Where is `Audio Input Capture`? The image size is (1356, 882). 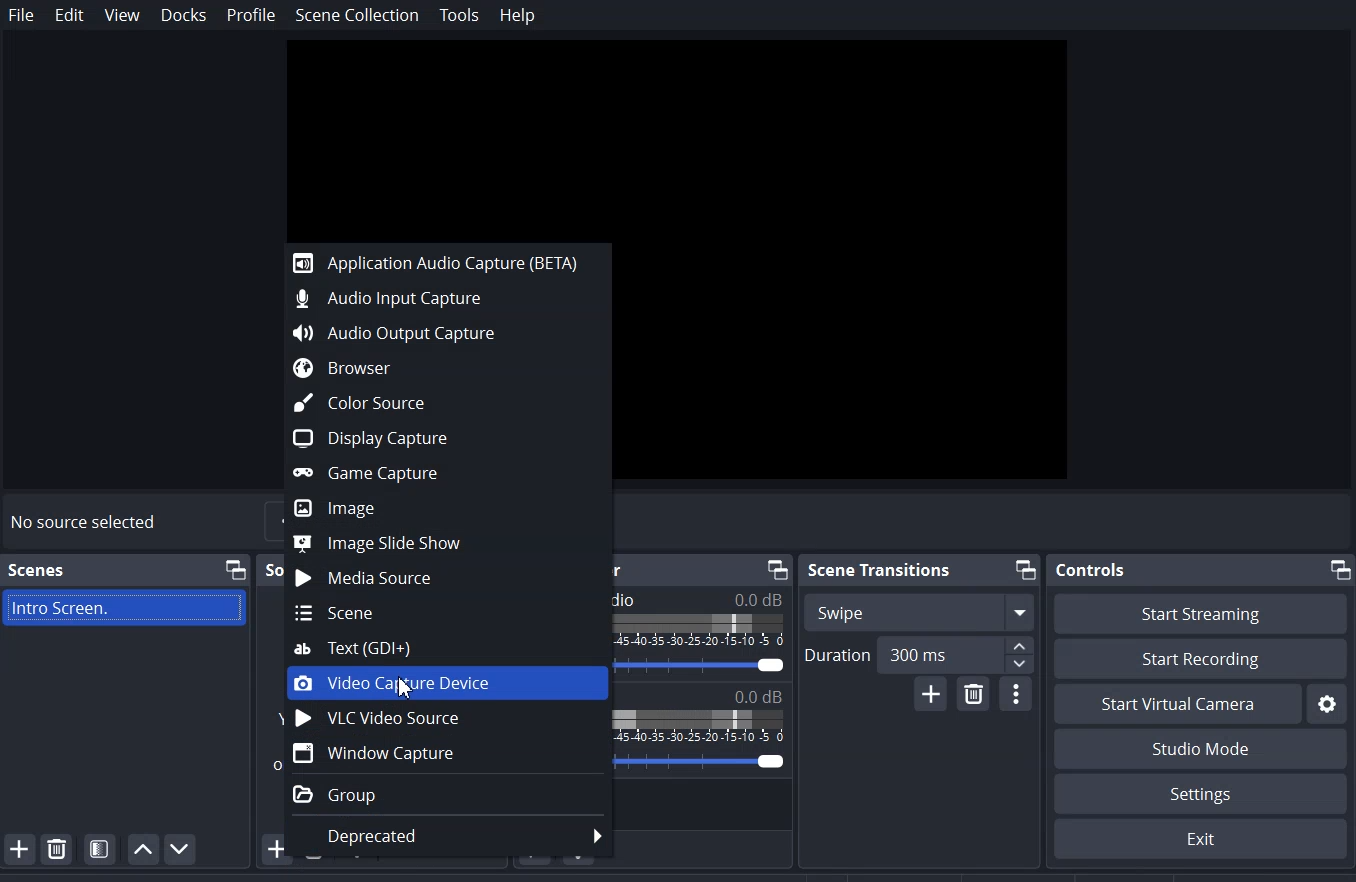
Audio Input Capture is located at coordinates (436, 298).